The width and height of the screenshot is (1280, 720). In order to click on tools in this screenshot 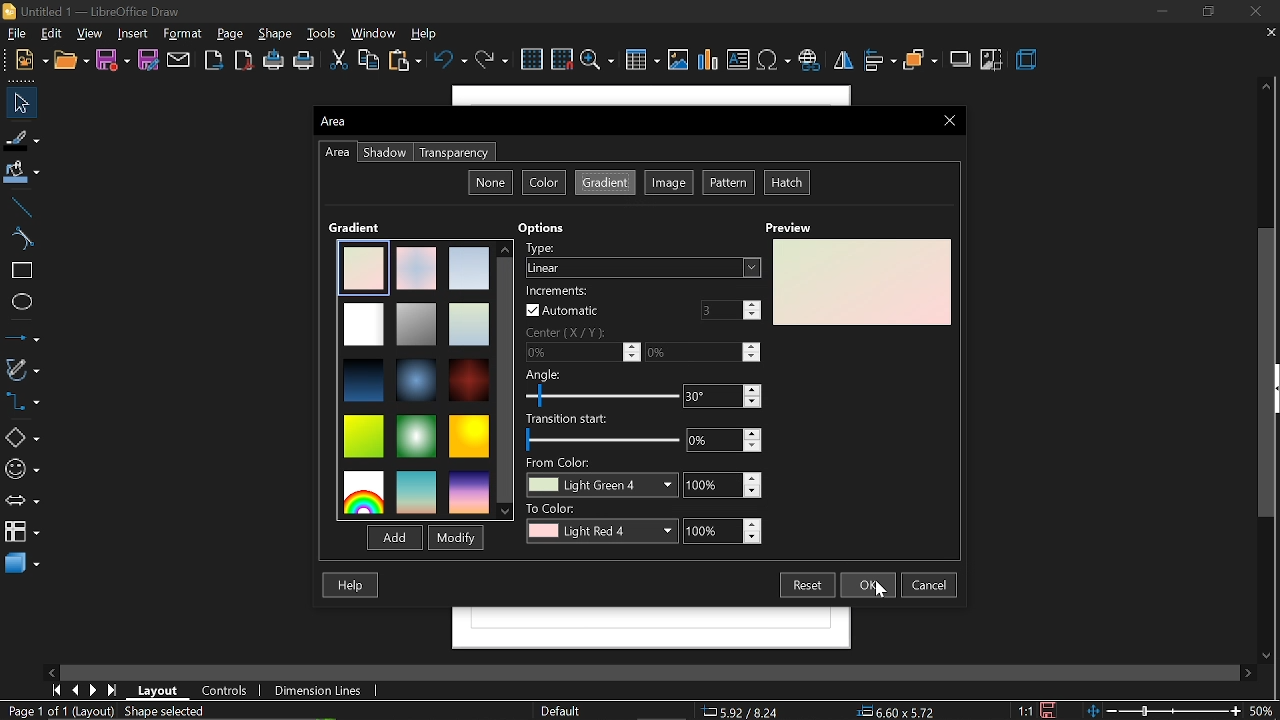, I will do `click(323, 35)`.